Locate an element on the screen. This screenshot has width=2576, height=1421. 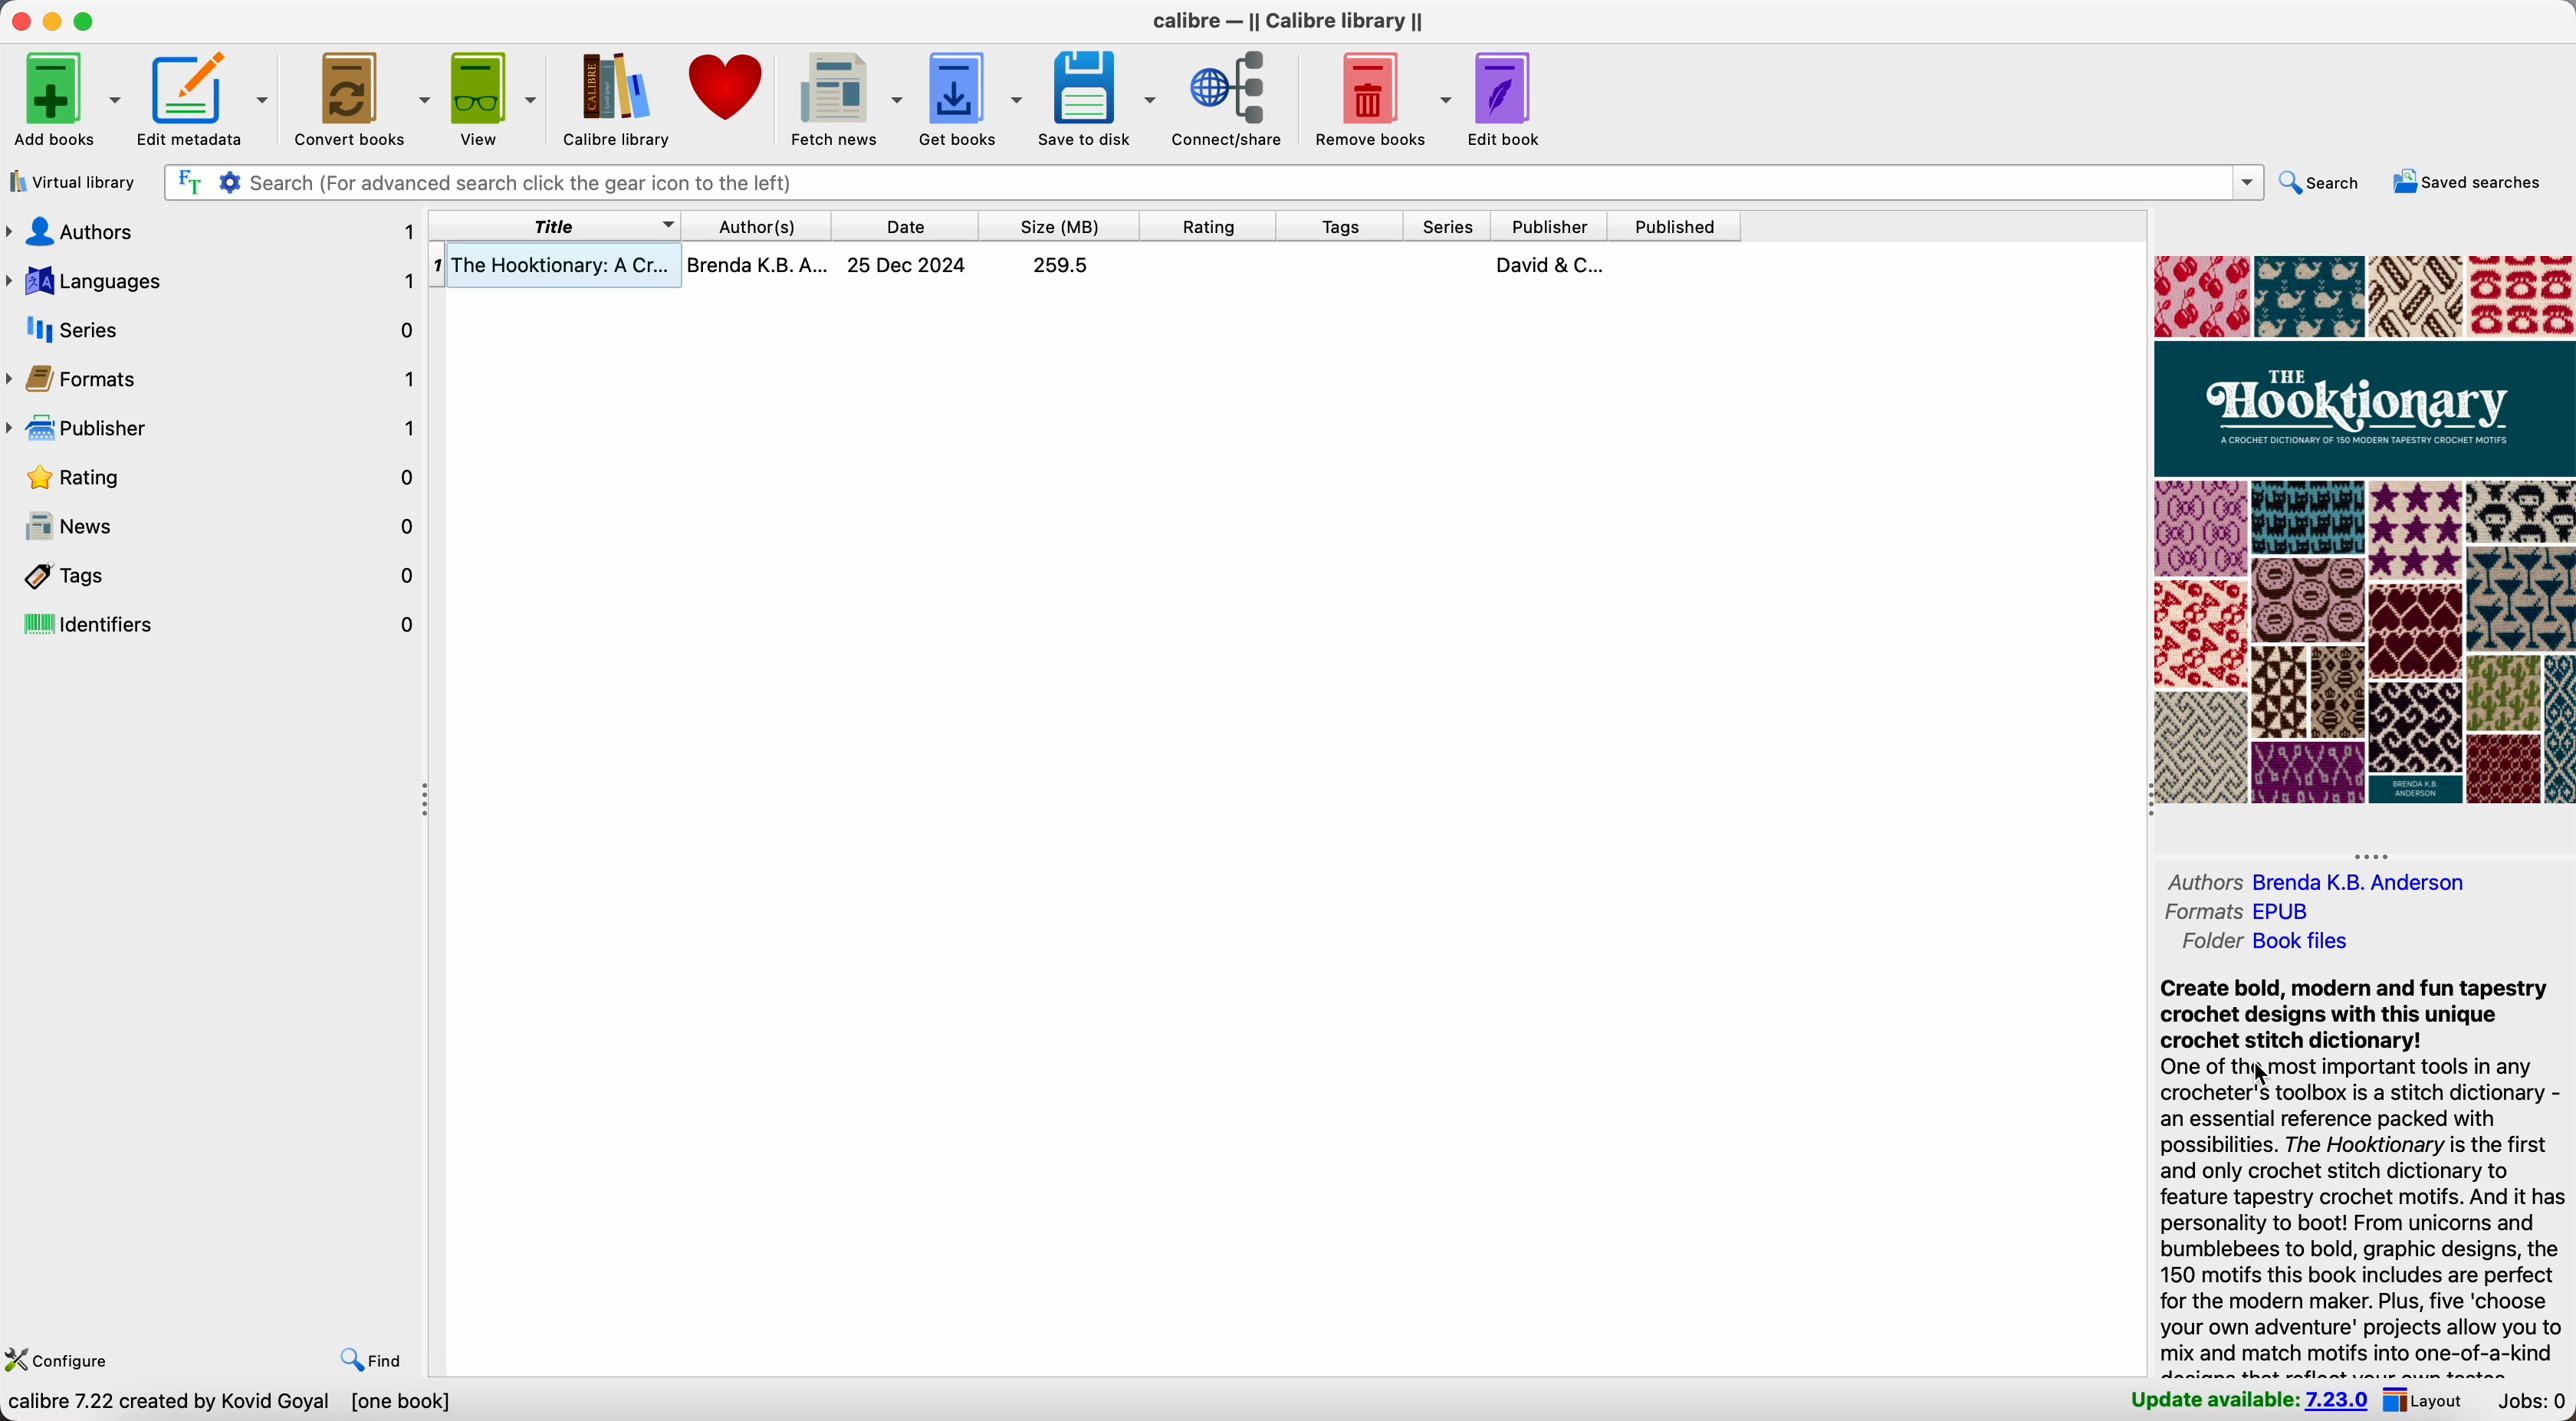
series is located at coordinates (1444, 226).